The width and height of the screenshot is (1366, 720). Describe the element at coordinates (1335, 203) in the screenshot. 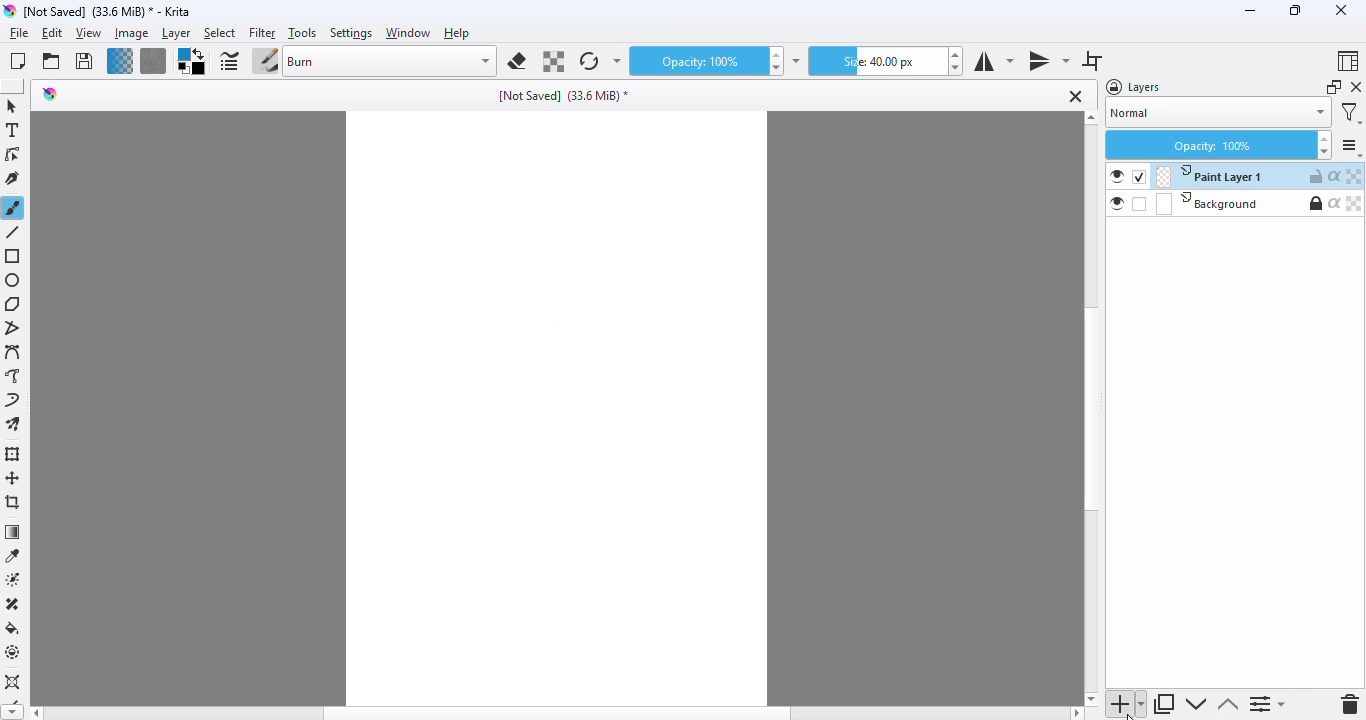

I see `inherit alpha: no` at that location.